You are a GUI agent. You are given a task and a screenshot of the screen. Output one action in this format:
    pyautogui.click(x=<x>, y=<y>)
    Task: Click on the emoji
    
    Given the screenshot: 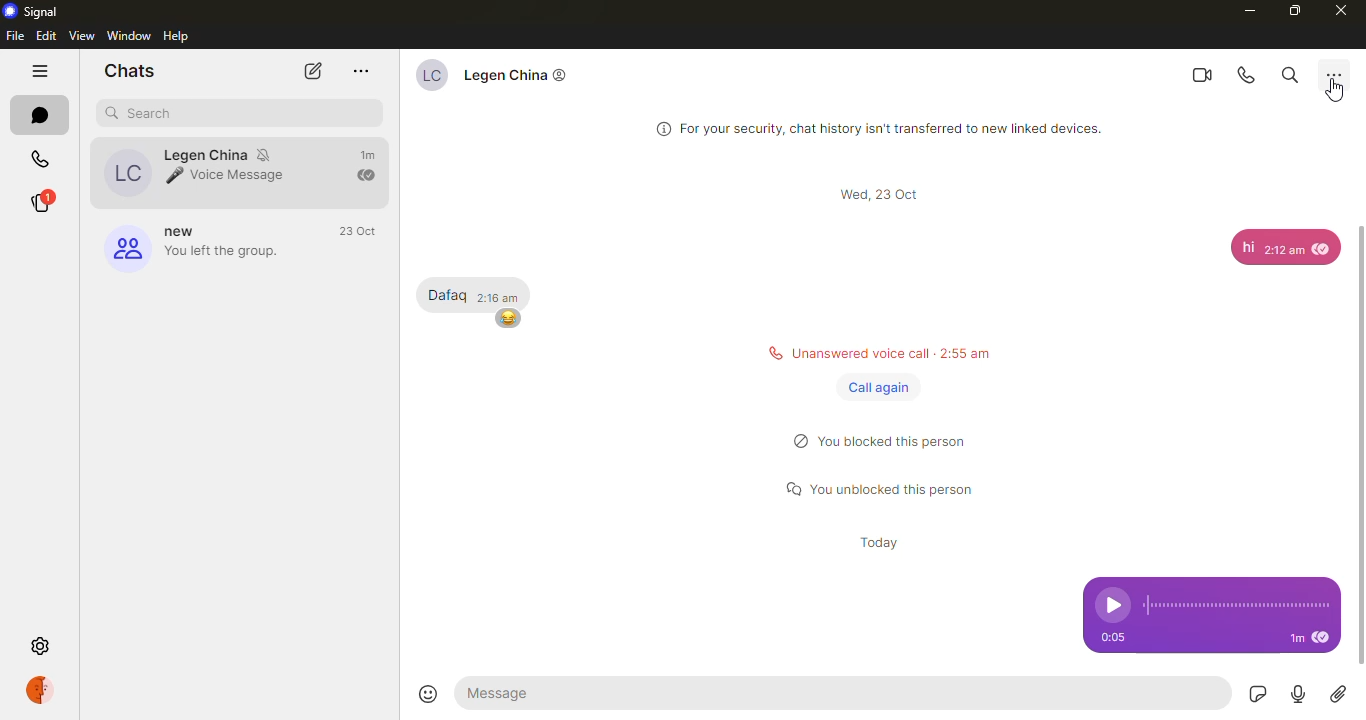 What is the action you would take?
    pyautogui.click(x=427, y=690)
    